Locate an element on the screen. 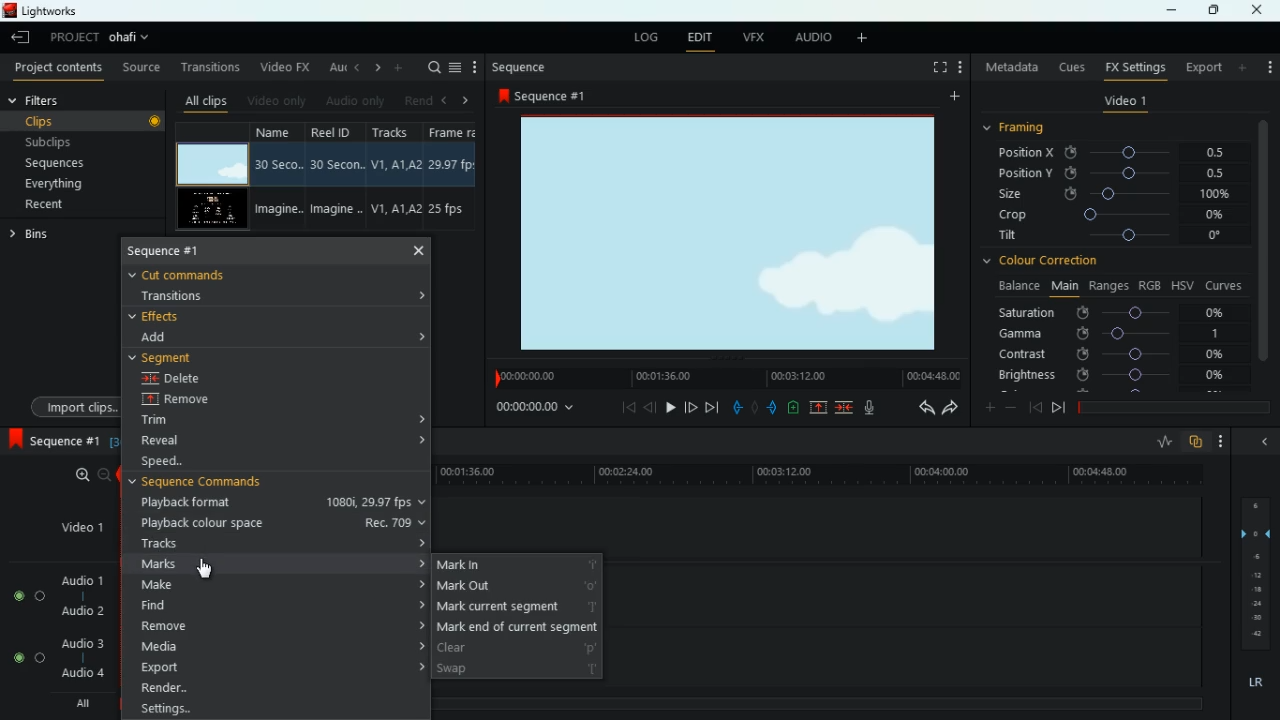 This screenshot has height=720, width=1280. front is located at coordinates (692, 407).